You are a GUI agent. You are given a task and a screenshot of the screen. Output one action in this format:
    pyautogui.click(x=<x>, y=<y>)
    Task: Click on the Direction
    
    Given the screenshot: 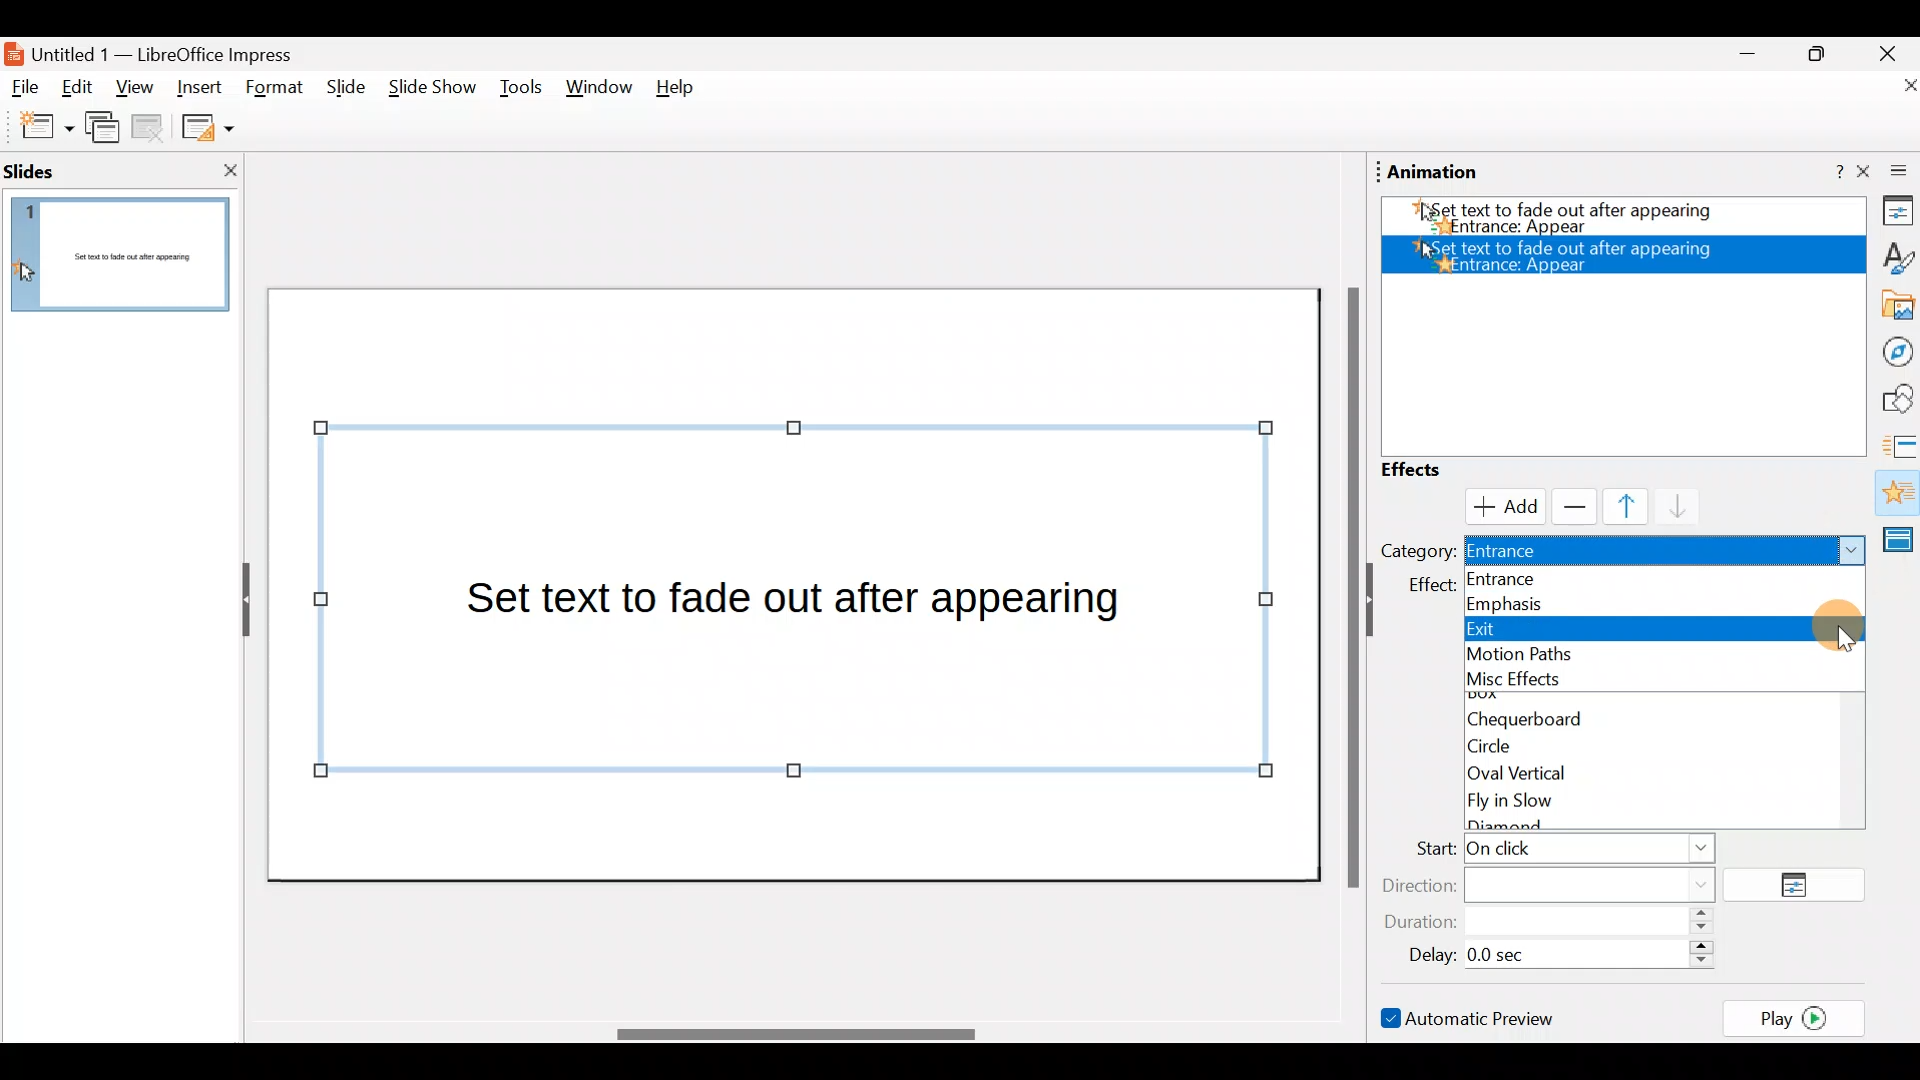 What is the action you would take?
    pyautogui.click(x=1561, y=883)
    